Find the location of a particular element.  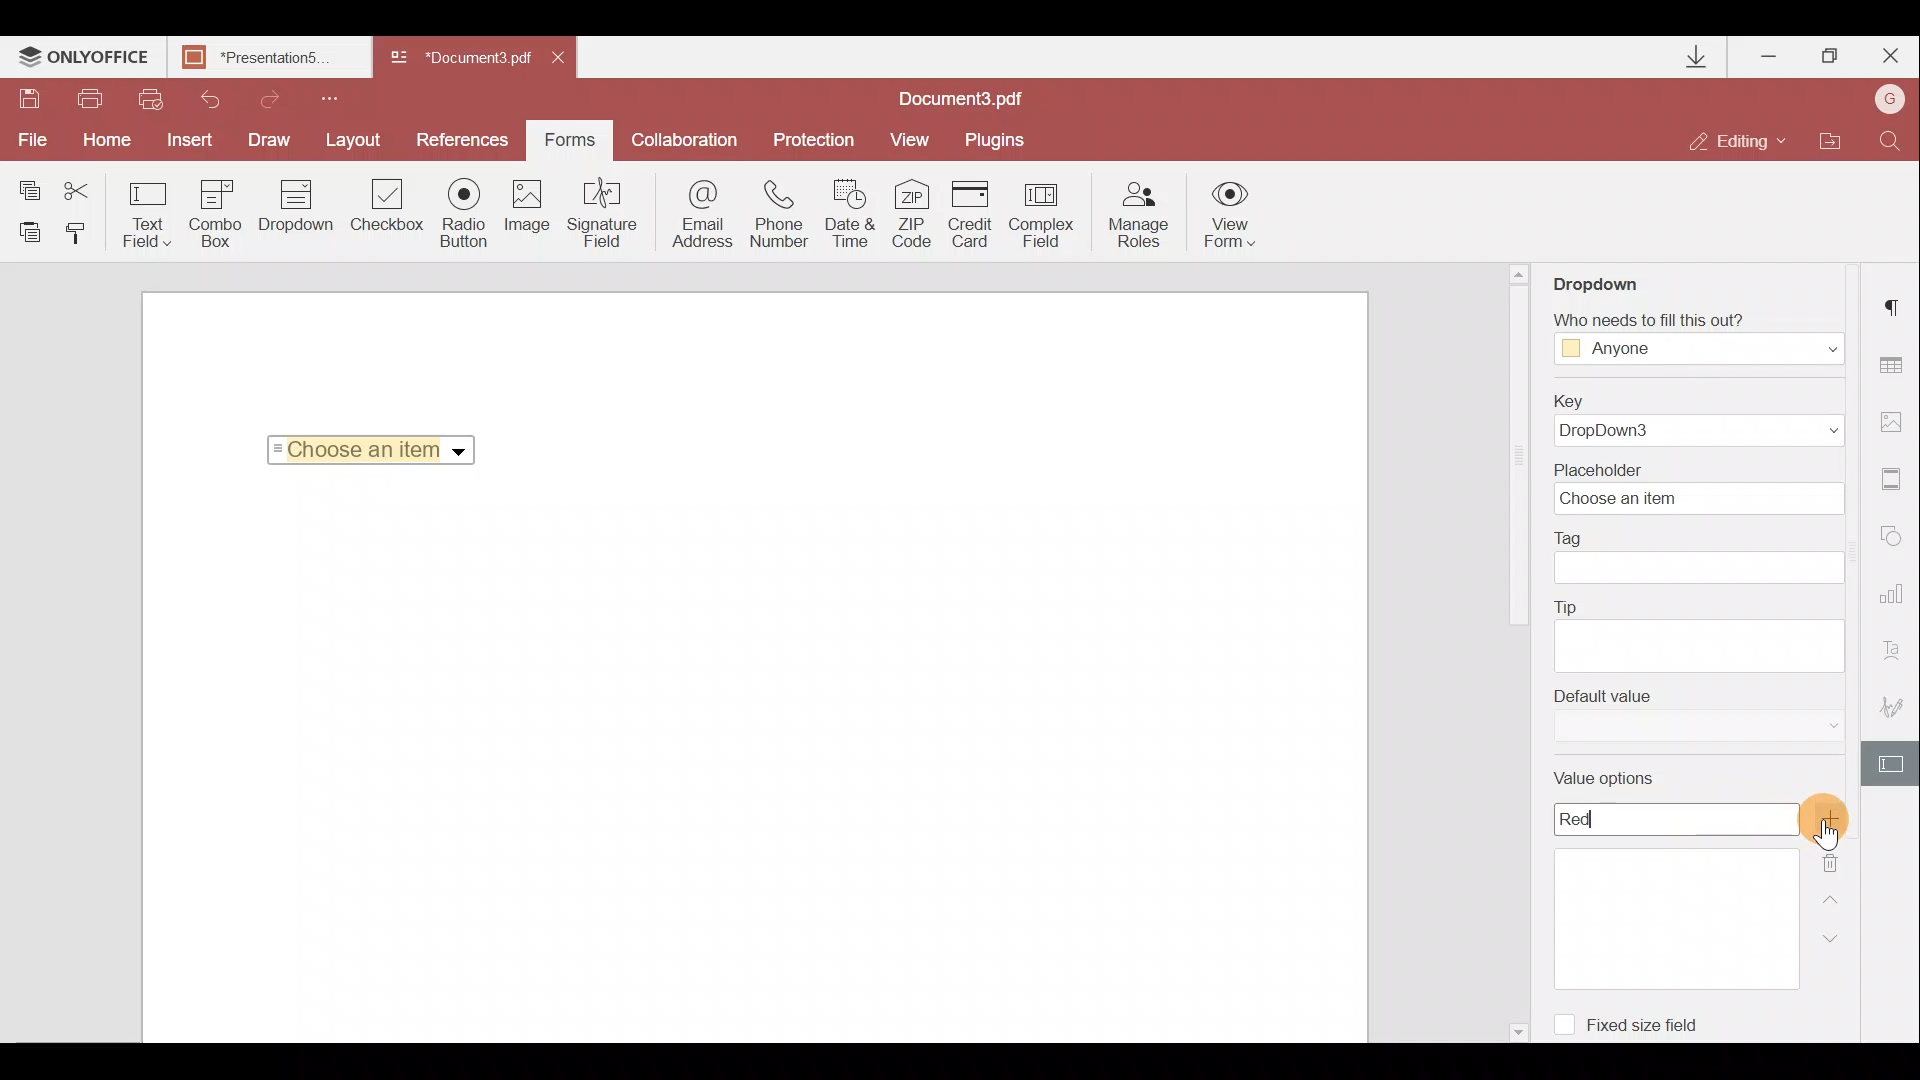

Chart settings is located at coordinates (1896, 594).